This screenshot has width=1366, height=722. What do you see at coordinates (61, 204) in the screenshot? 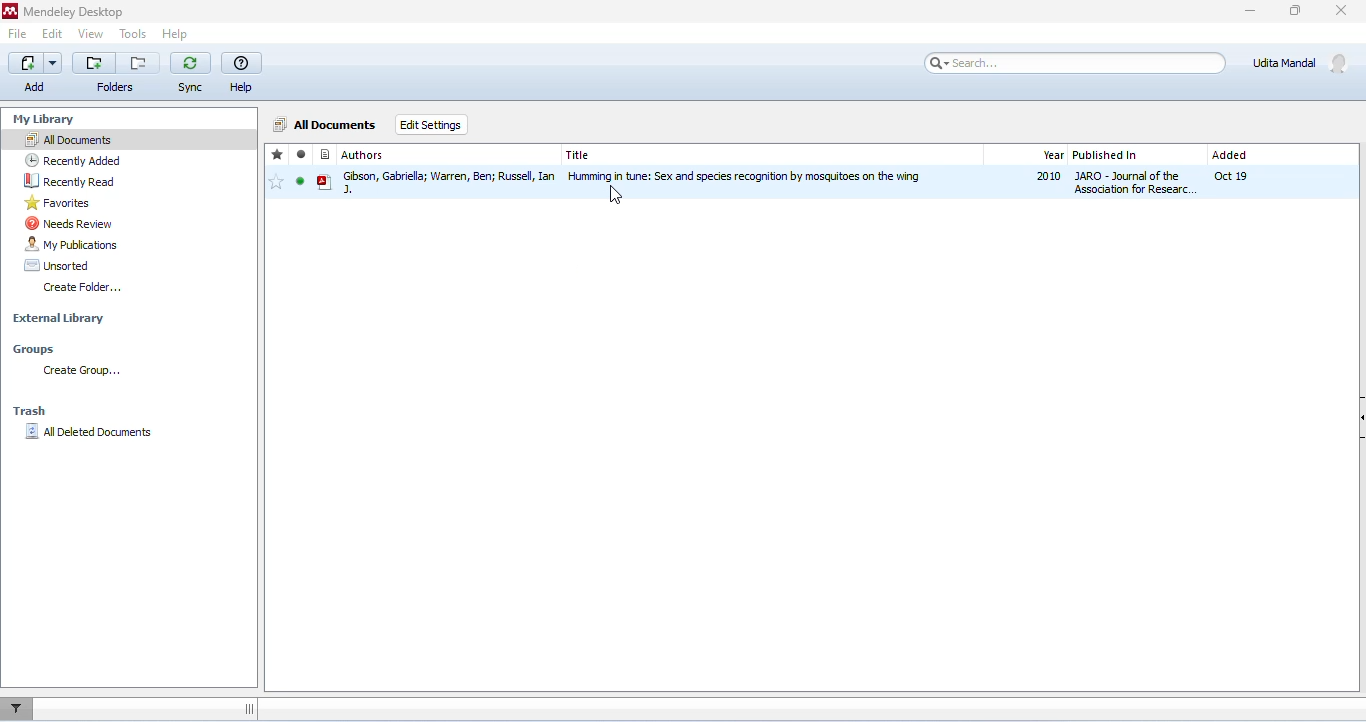
I see `favorites` at bounding box center [61, 204].